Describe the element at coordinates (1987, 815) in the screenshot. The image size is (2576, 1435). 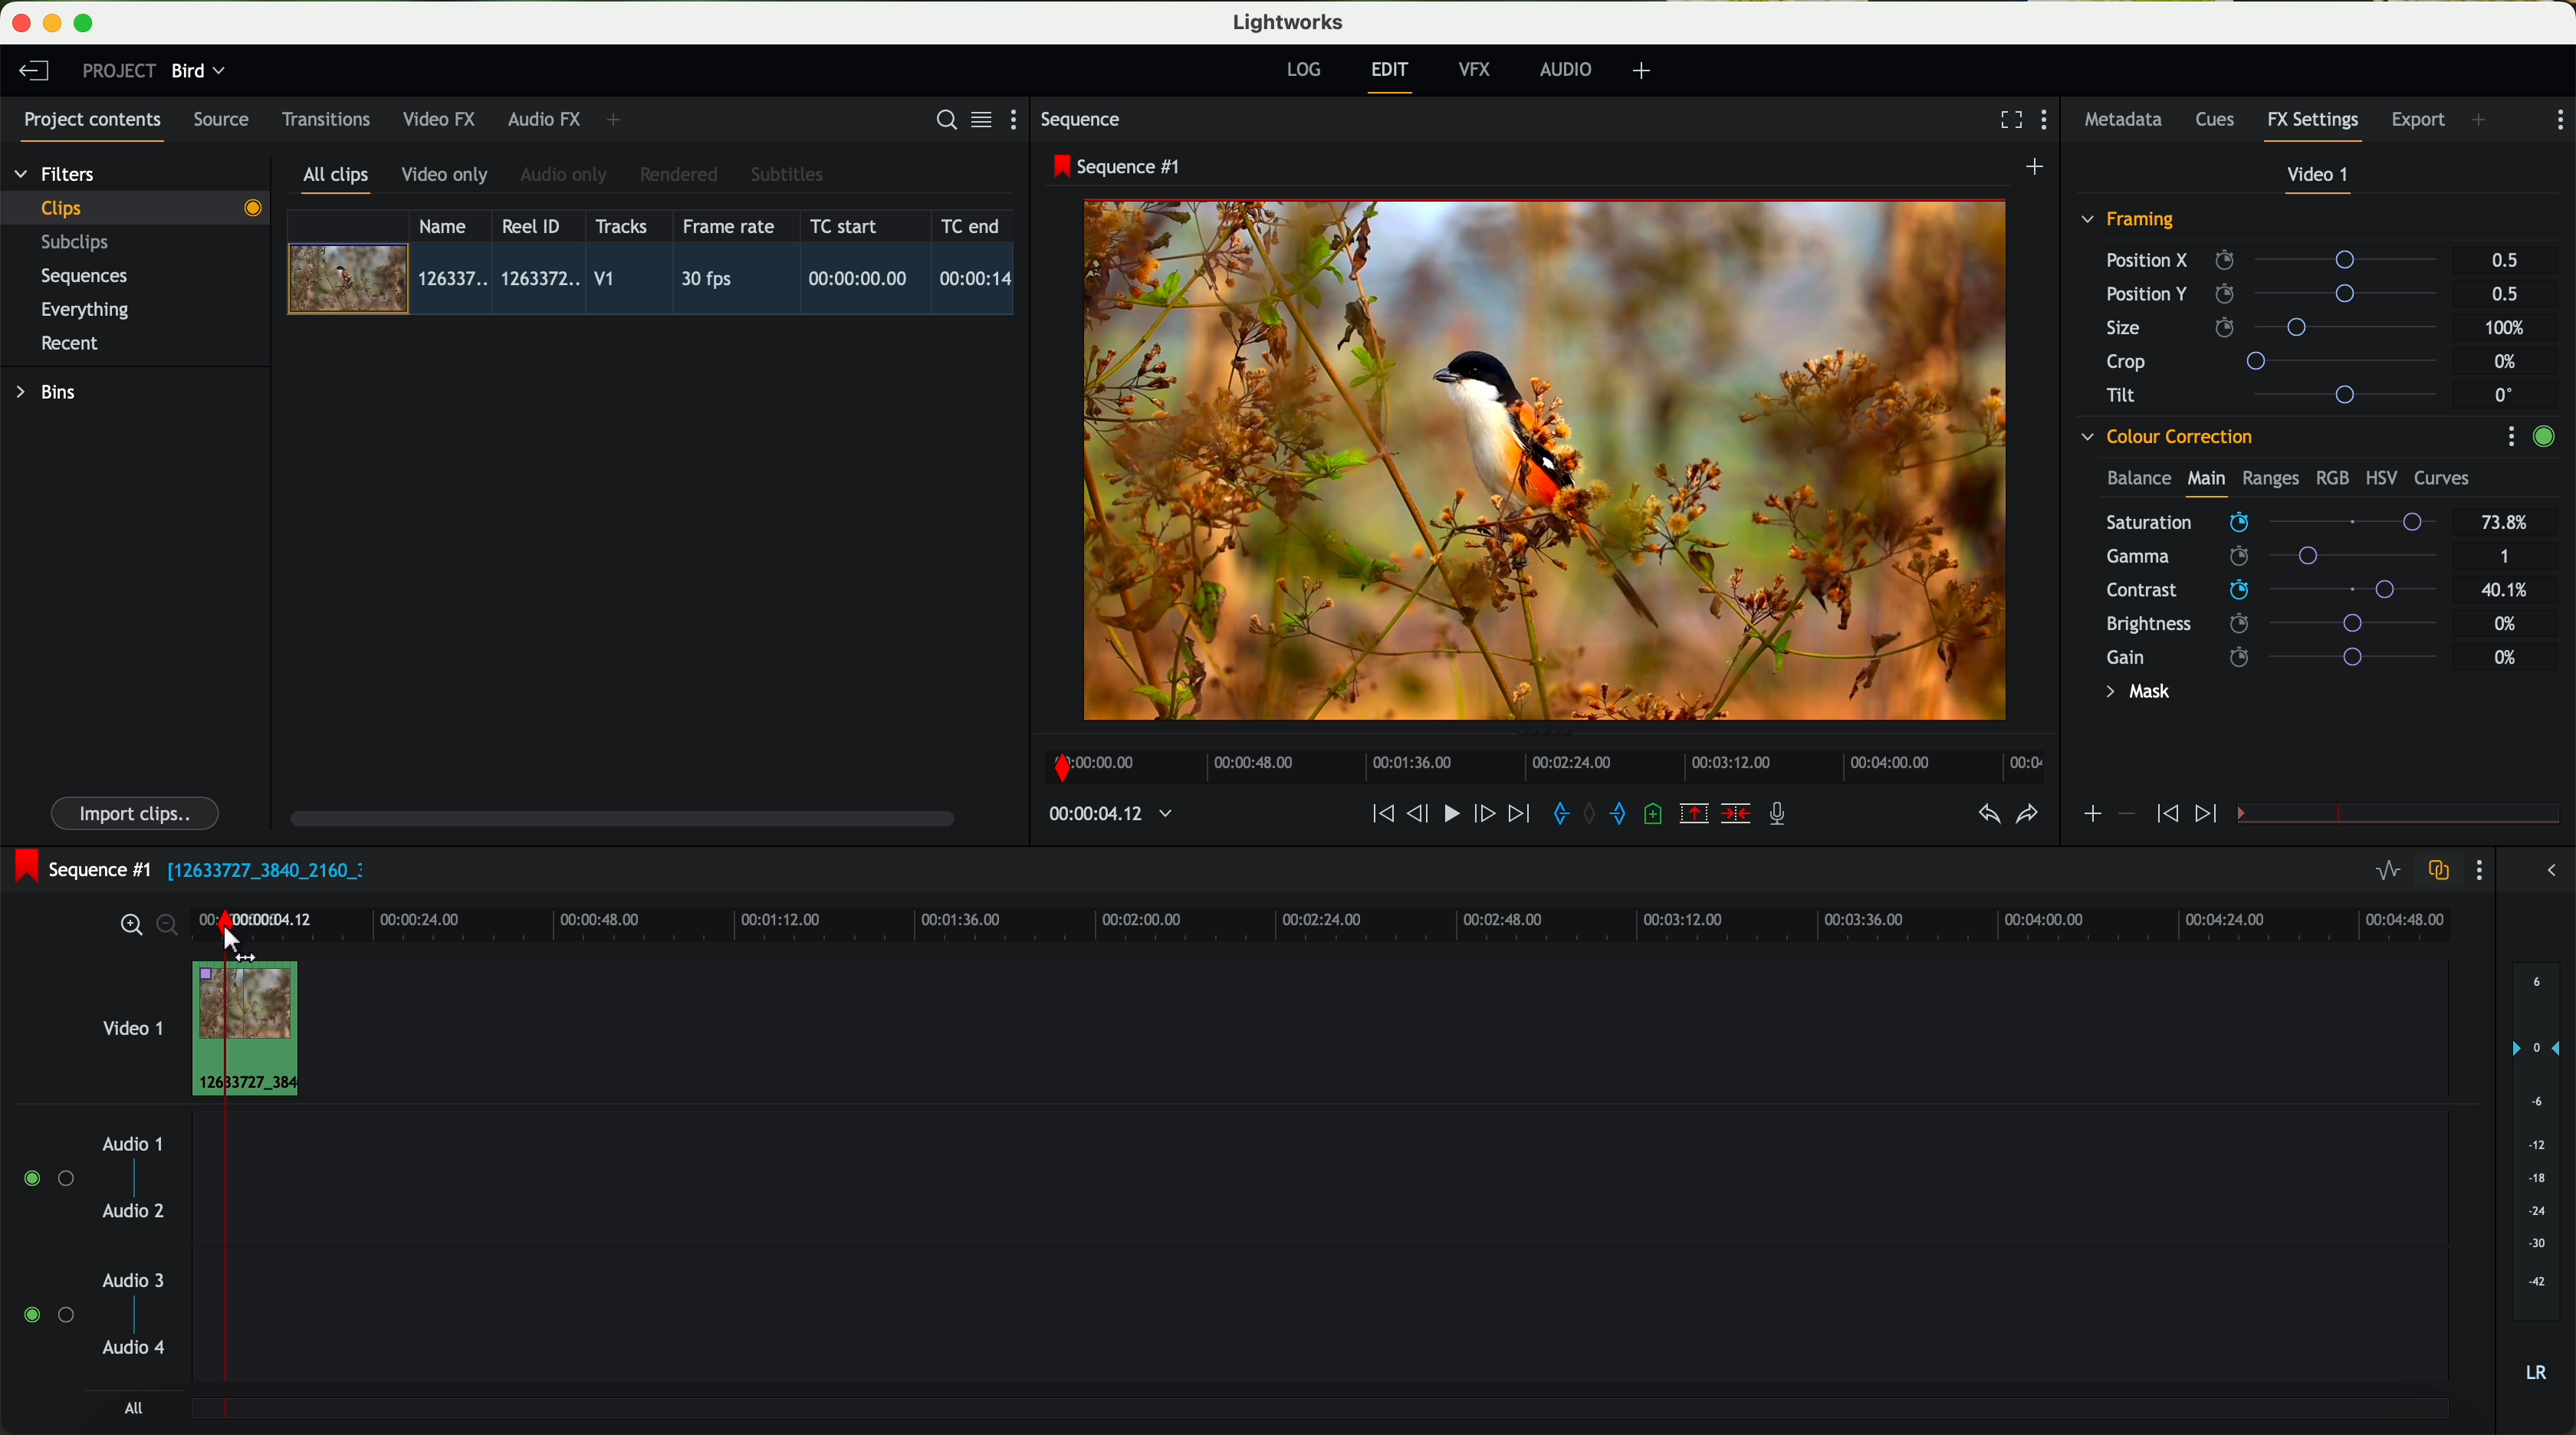
I see `undo` at that location.